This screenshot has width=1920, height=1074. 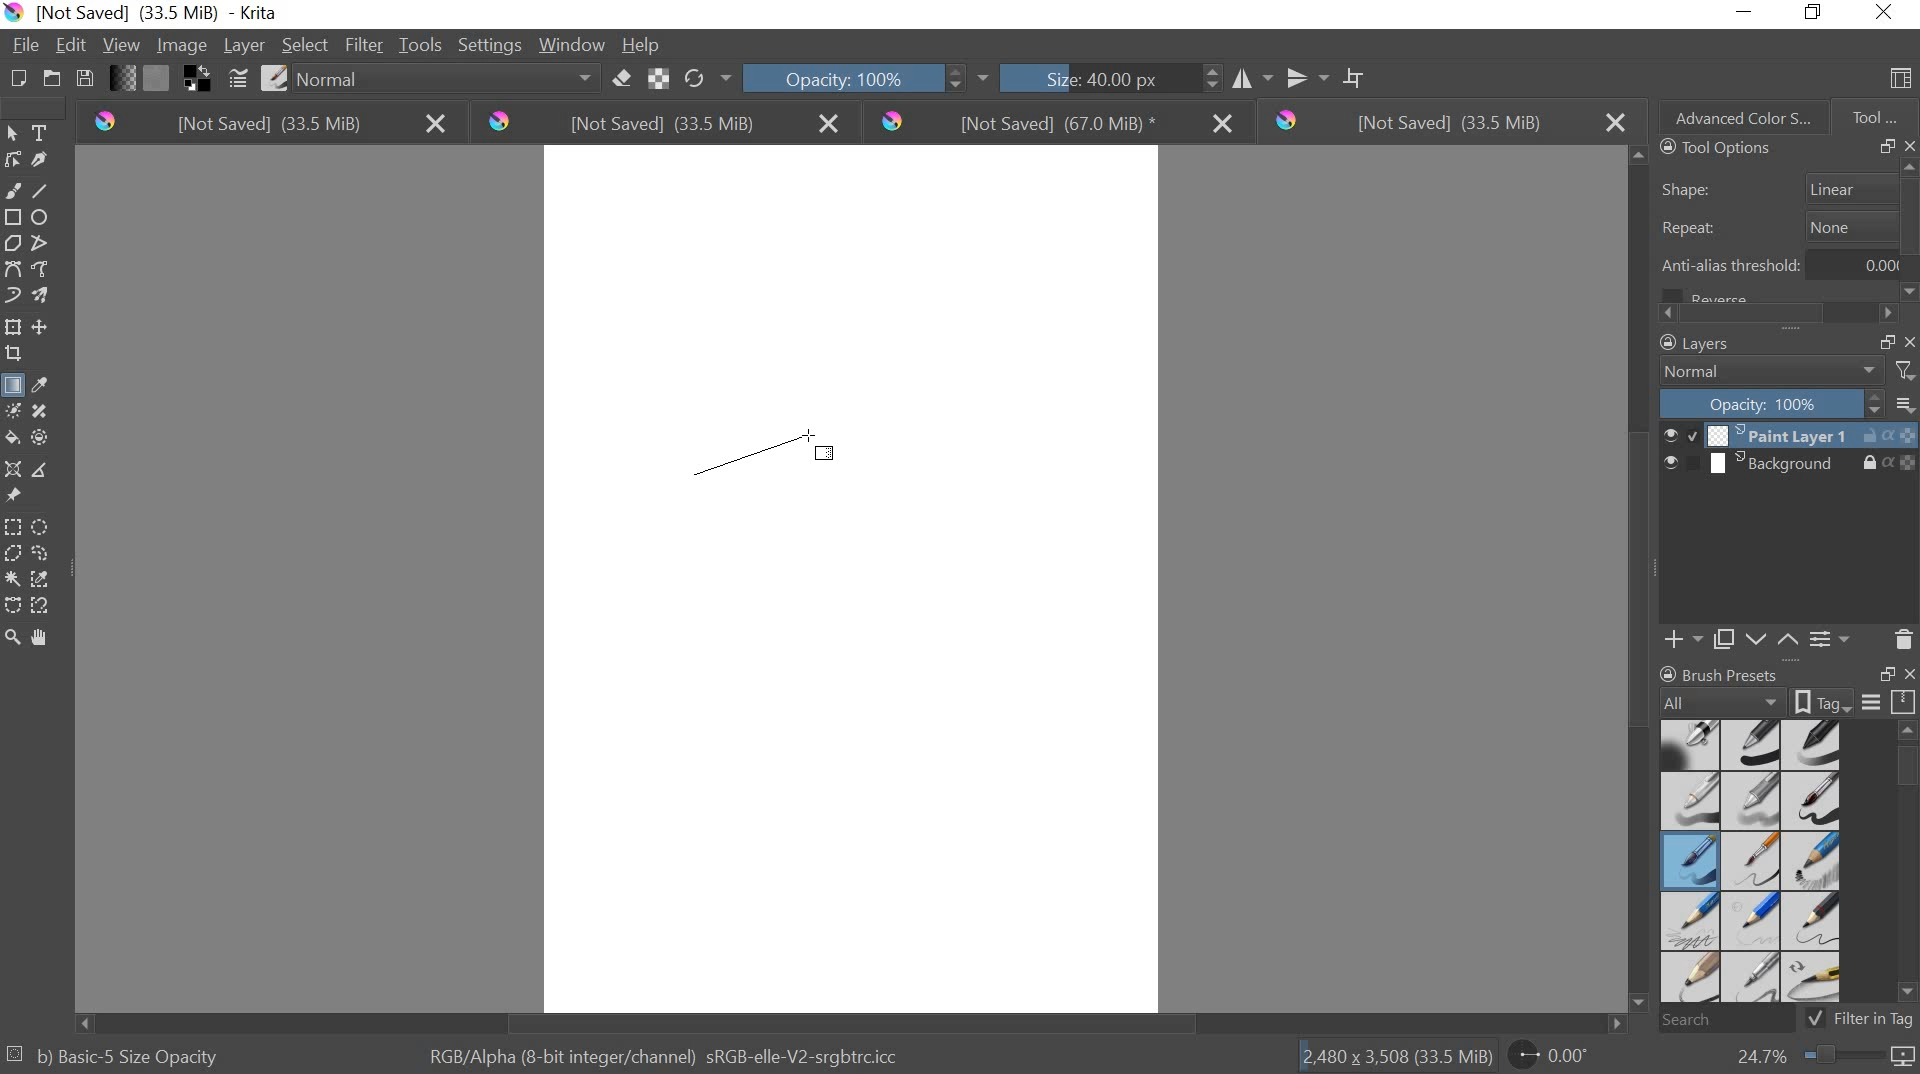 I want to click on CLOSE, so click(x=1907, y=675).